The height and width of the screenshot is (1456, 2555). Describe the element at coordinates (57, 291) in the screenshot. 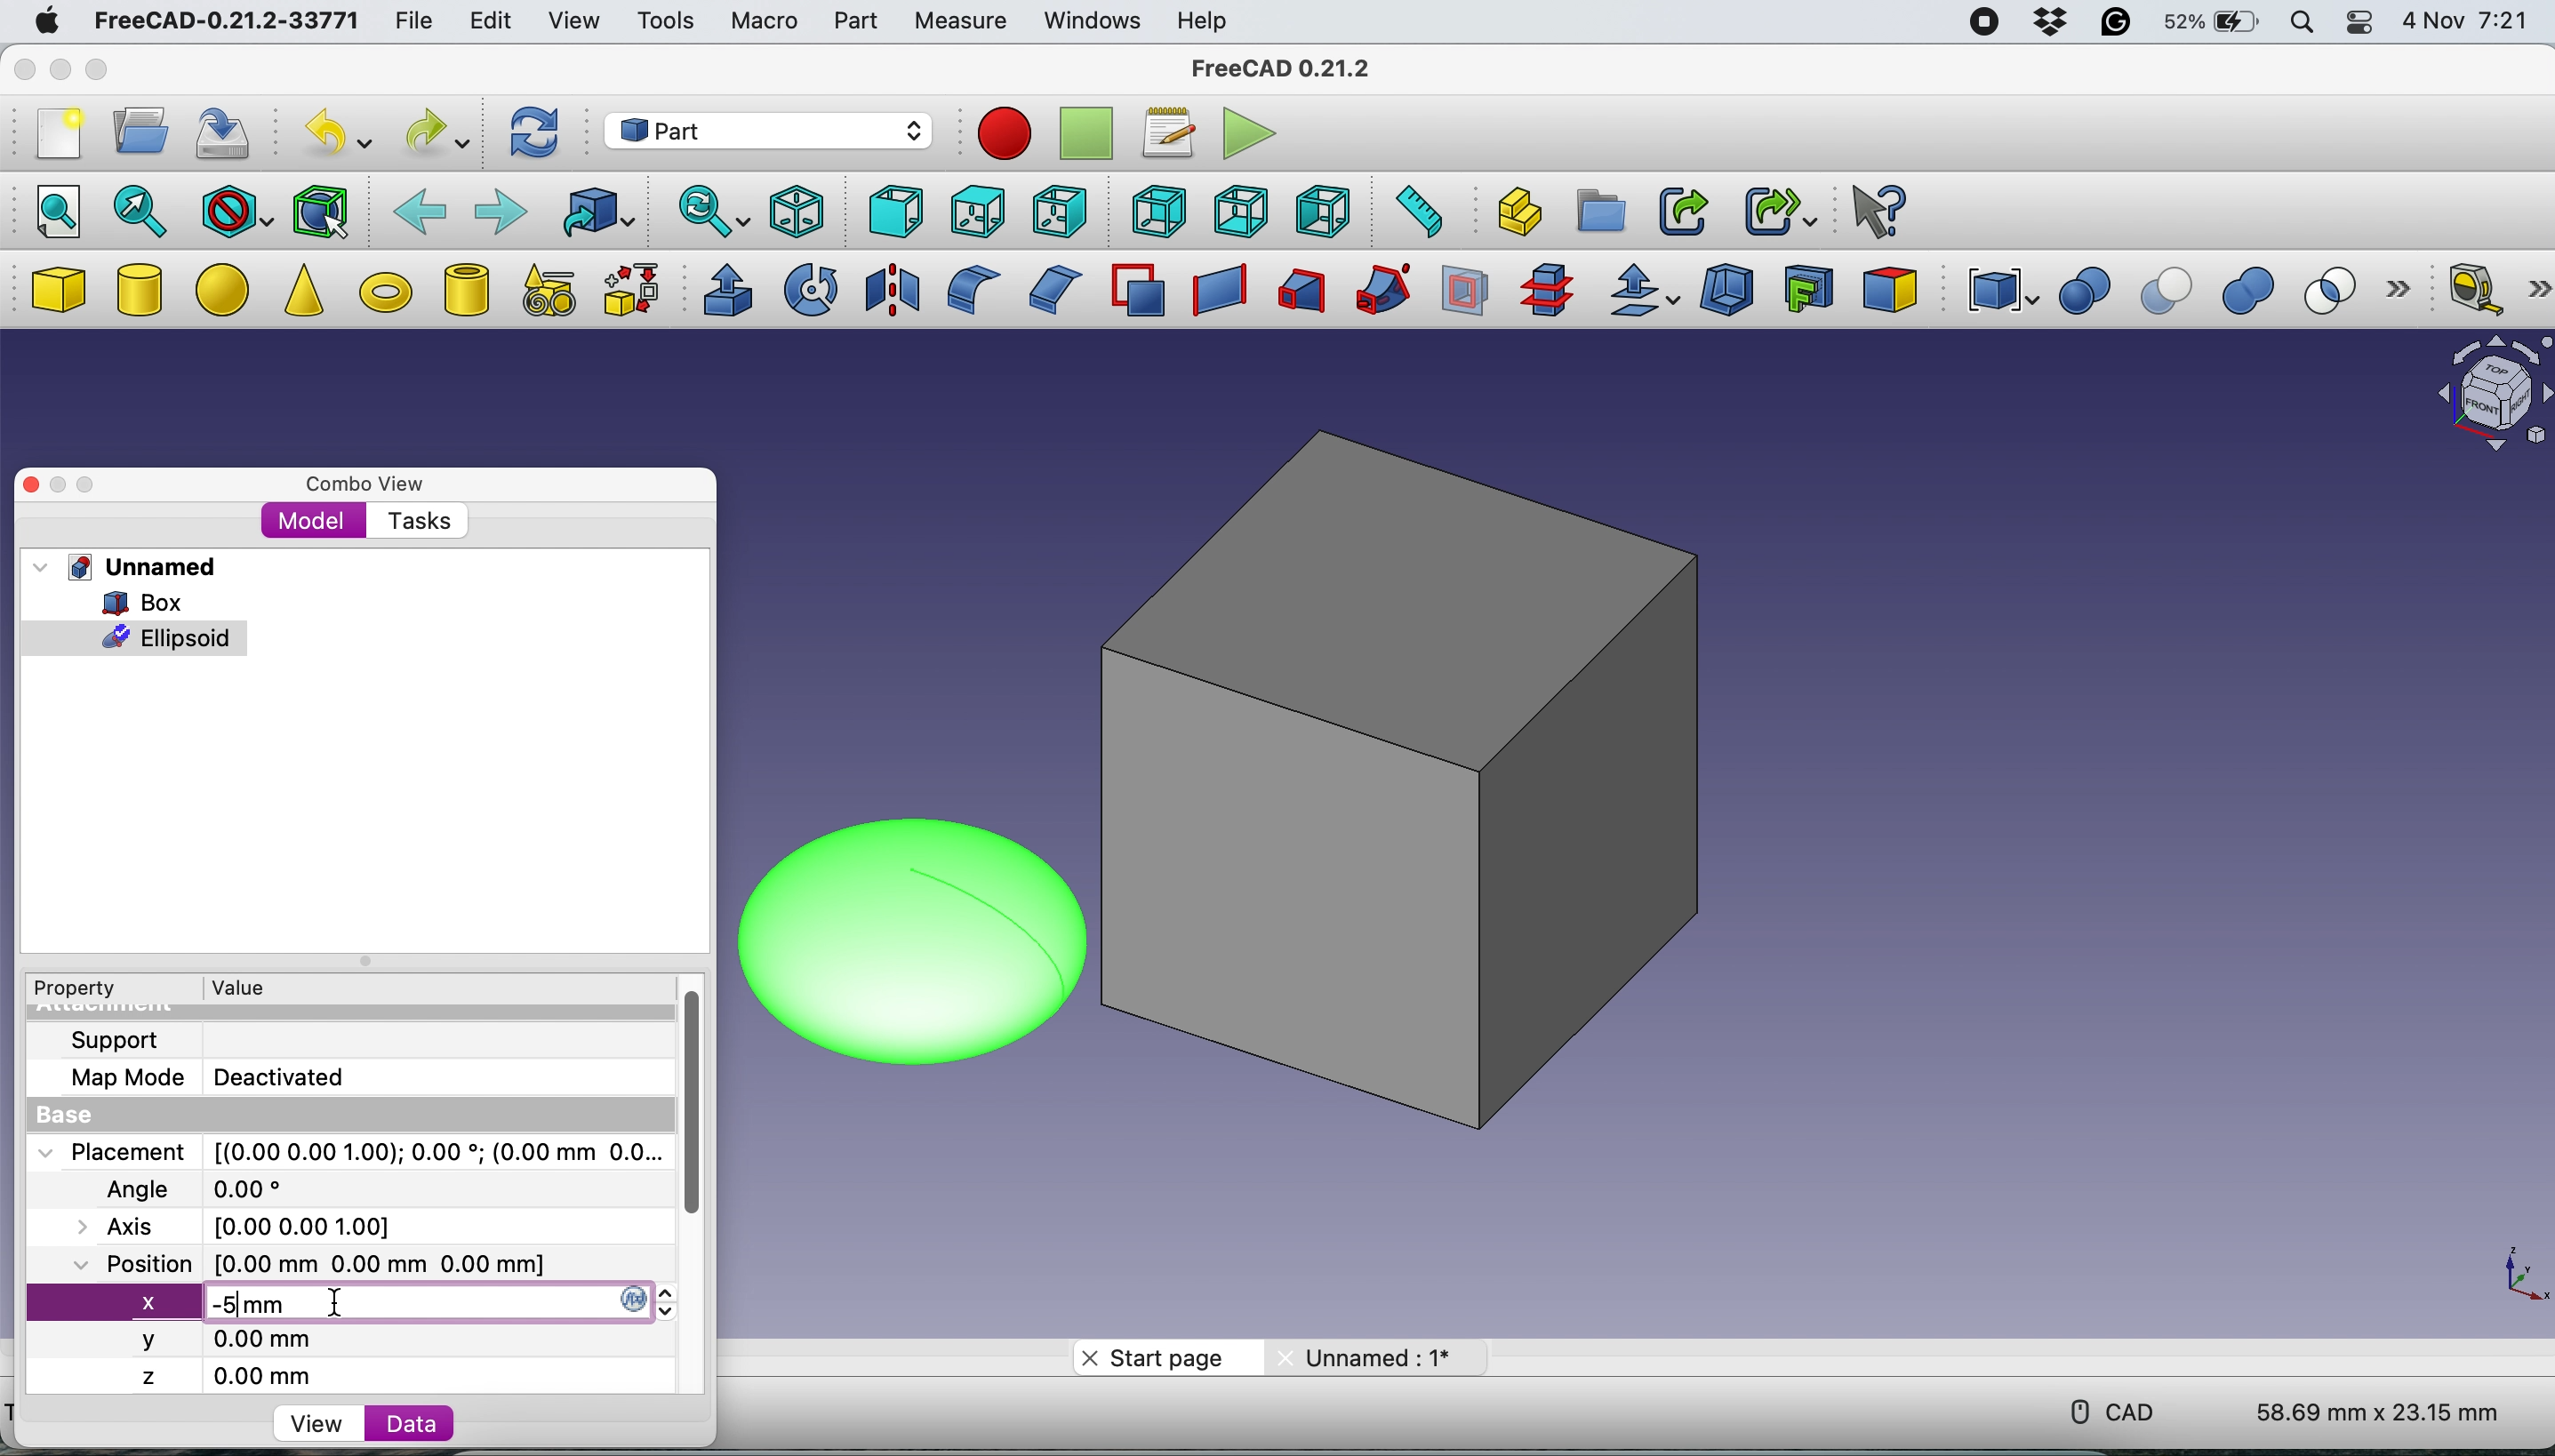

I see `box` at that location.